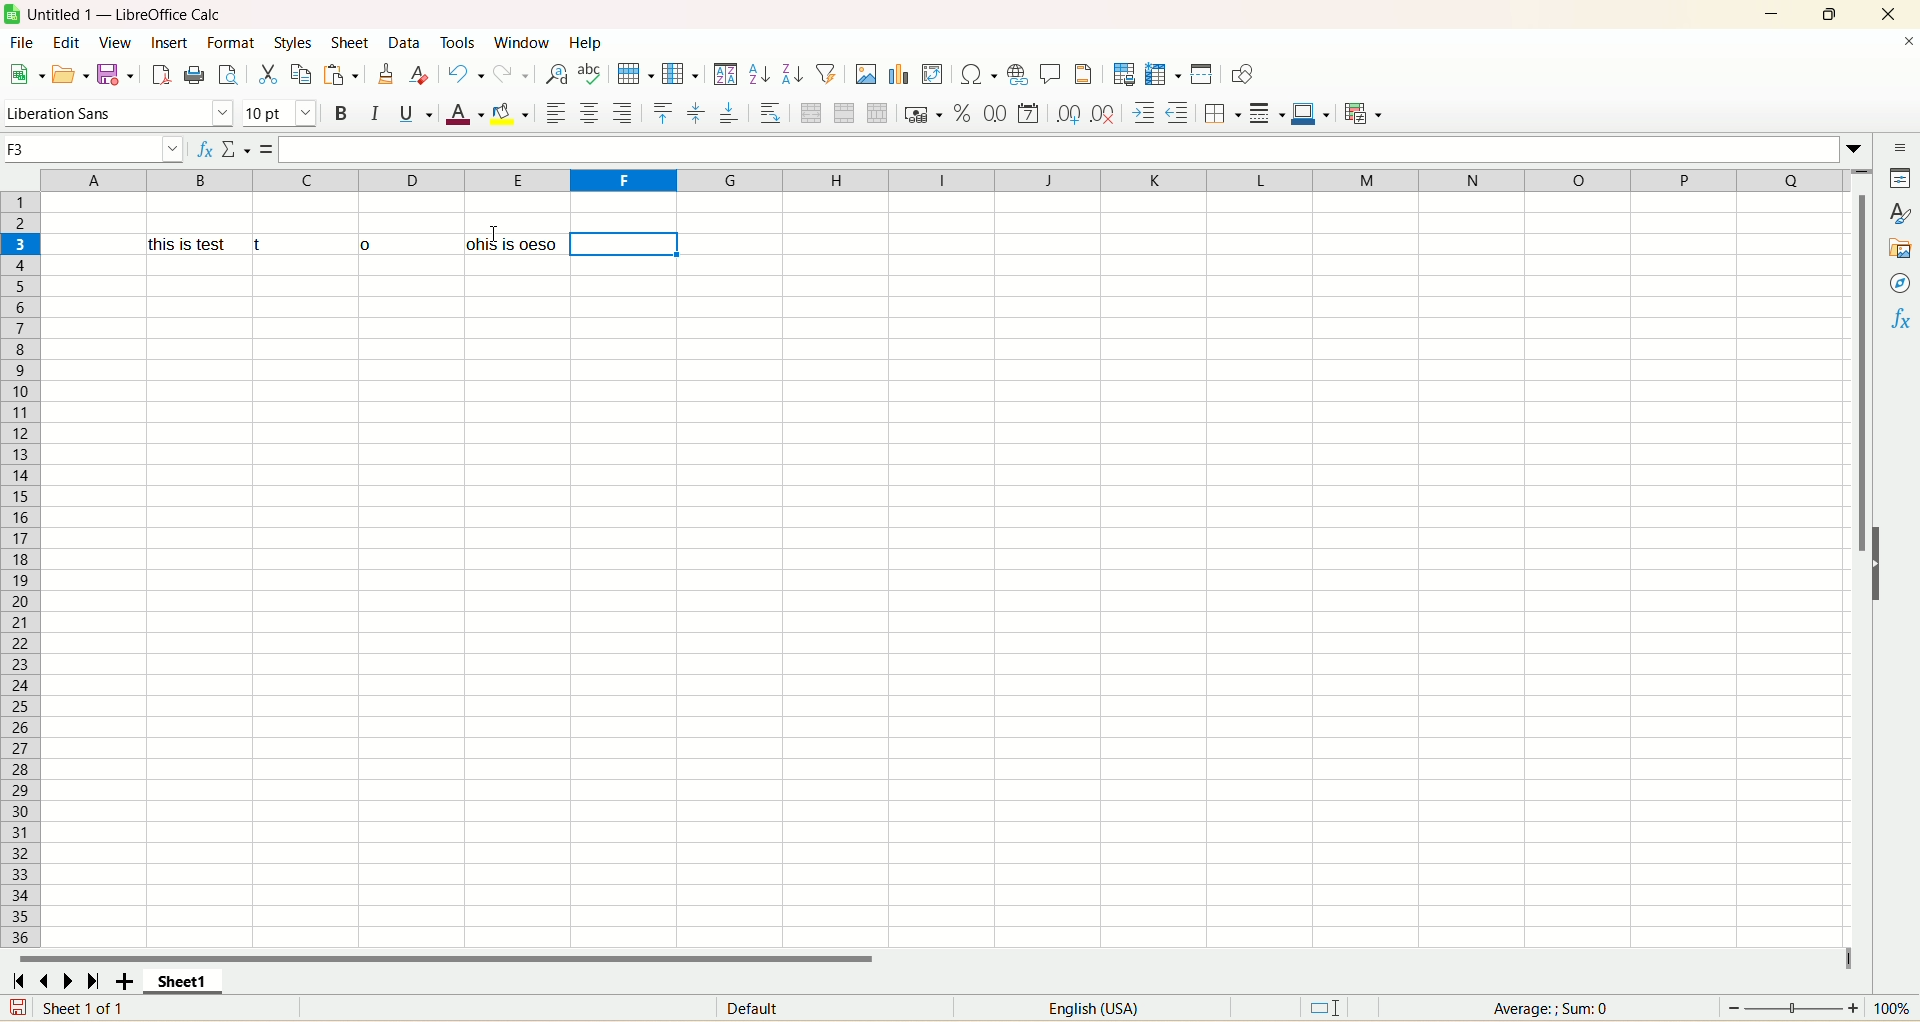  Describe the element at coordinates (1820, 1008) in the screenshot. I see `zoom factor` at that location.